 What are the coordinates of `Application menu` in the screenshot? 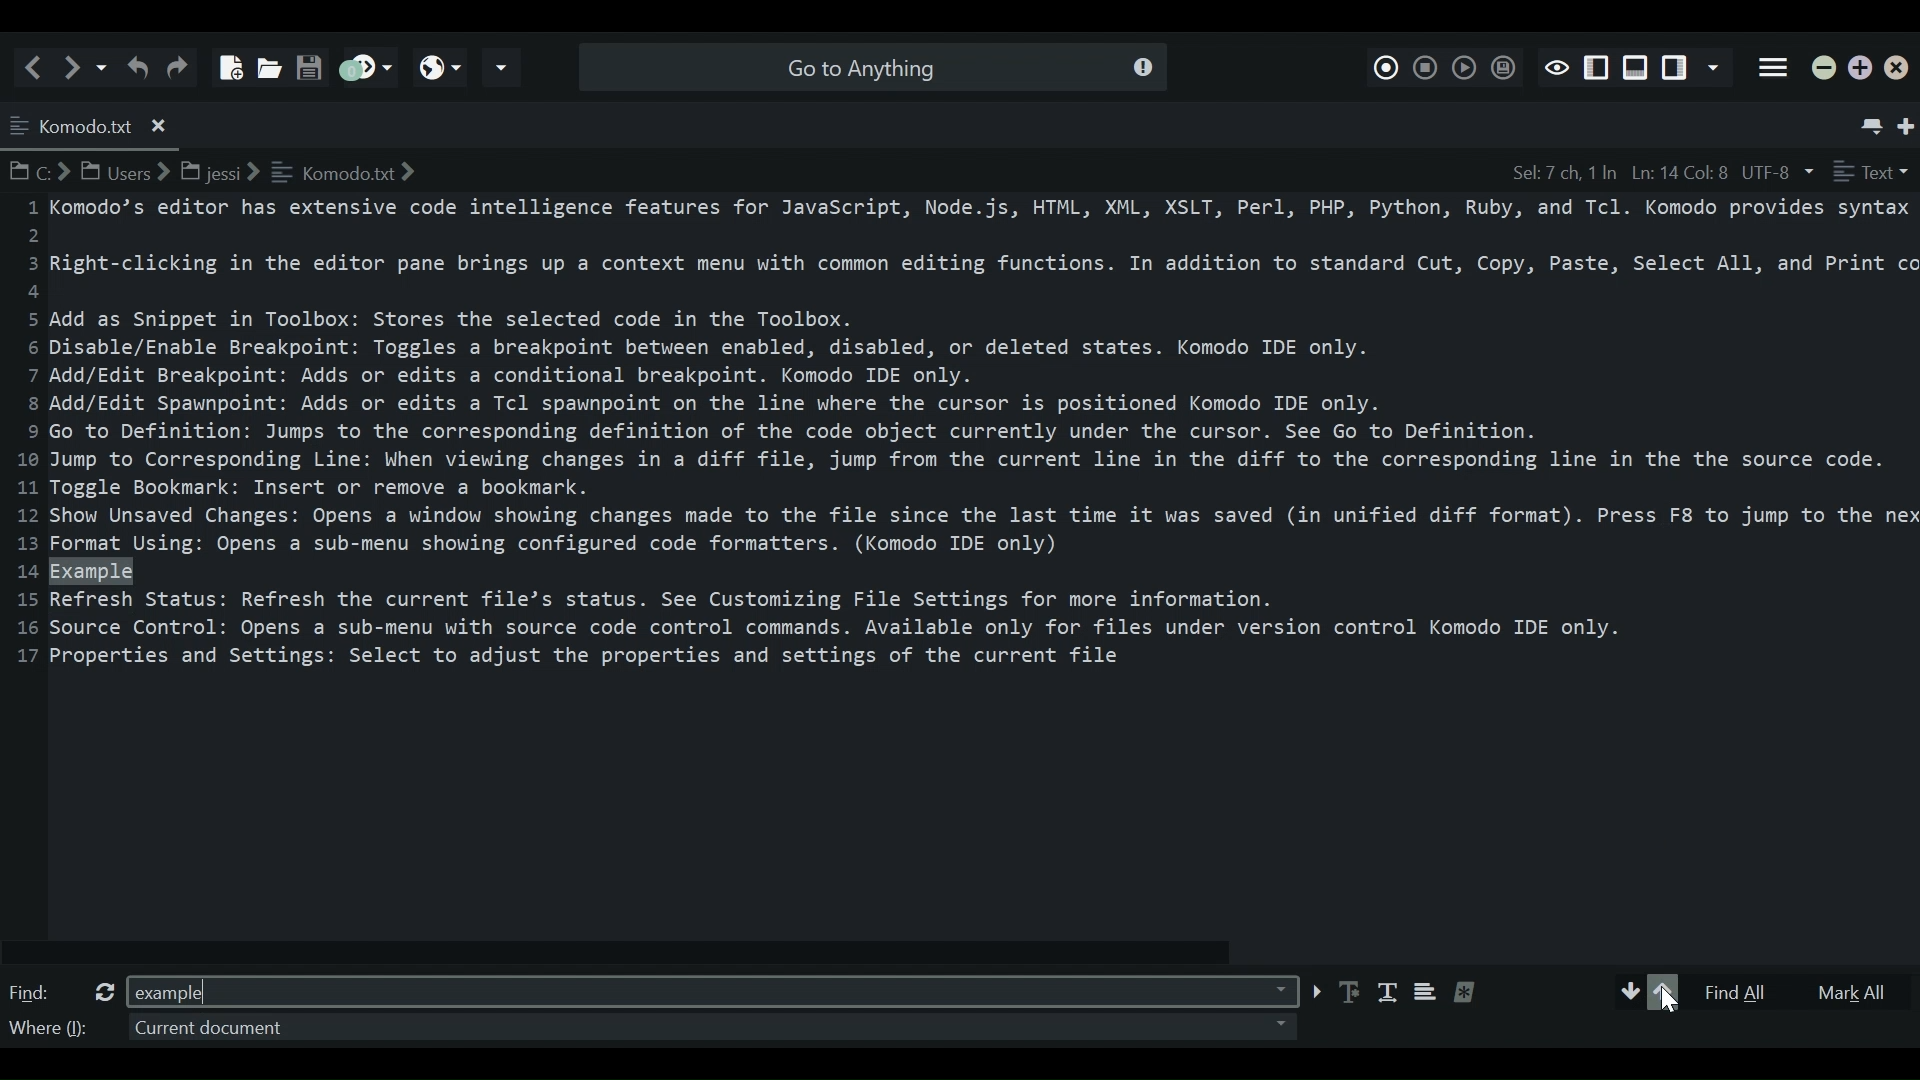 It's located at (1774, 69).